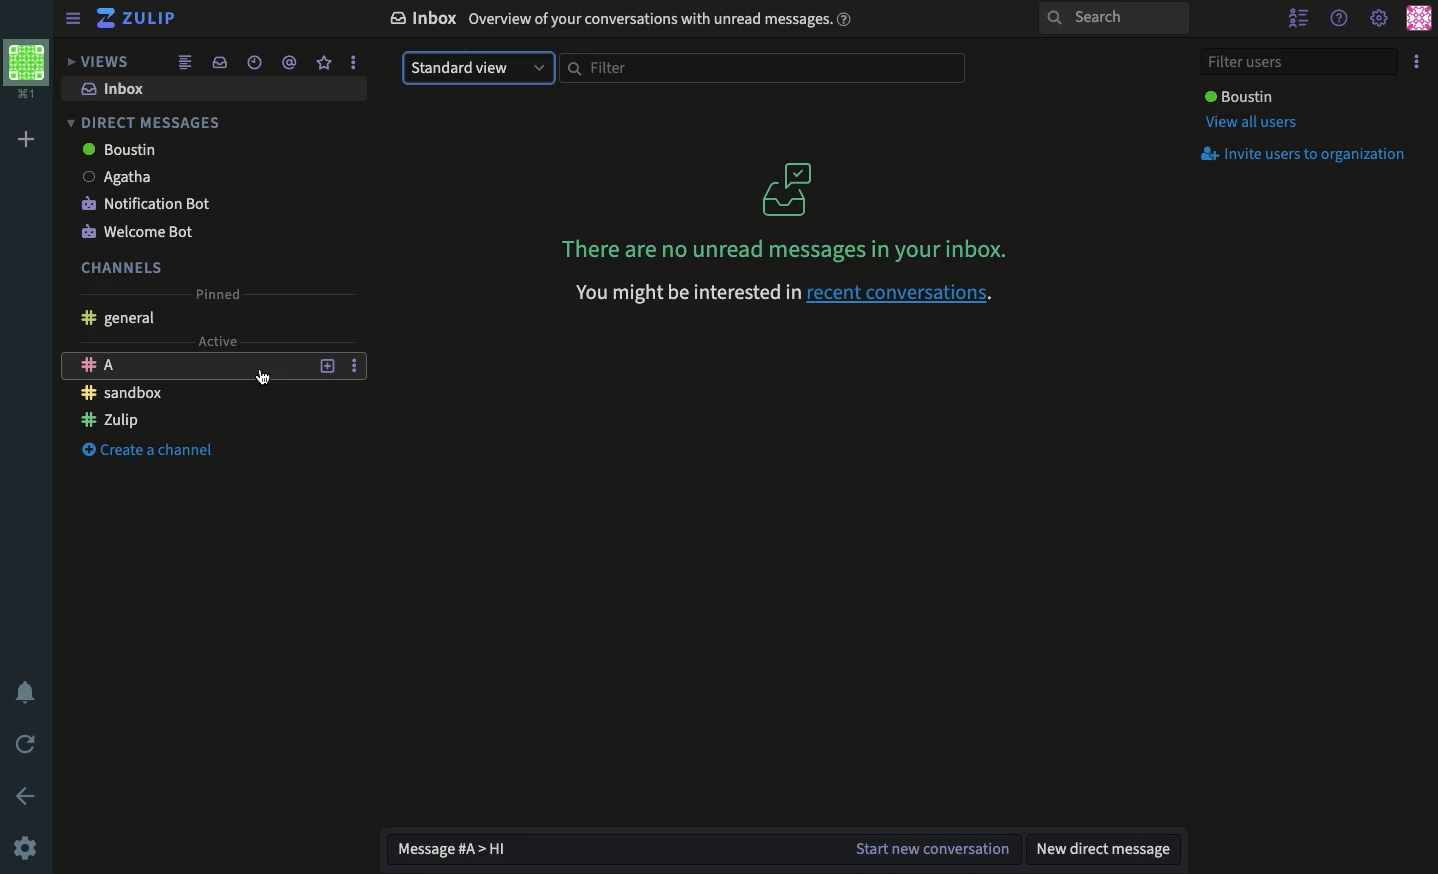  What do you see at coordinates (685, 293) in the screenshot?
I see `You might be interested in` at bounding box center [685, 293].